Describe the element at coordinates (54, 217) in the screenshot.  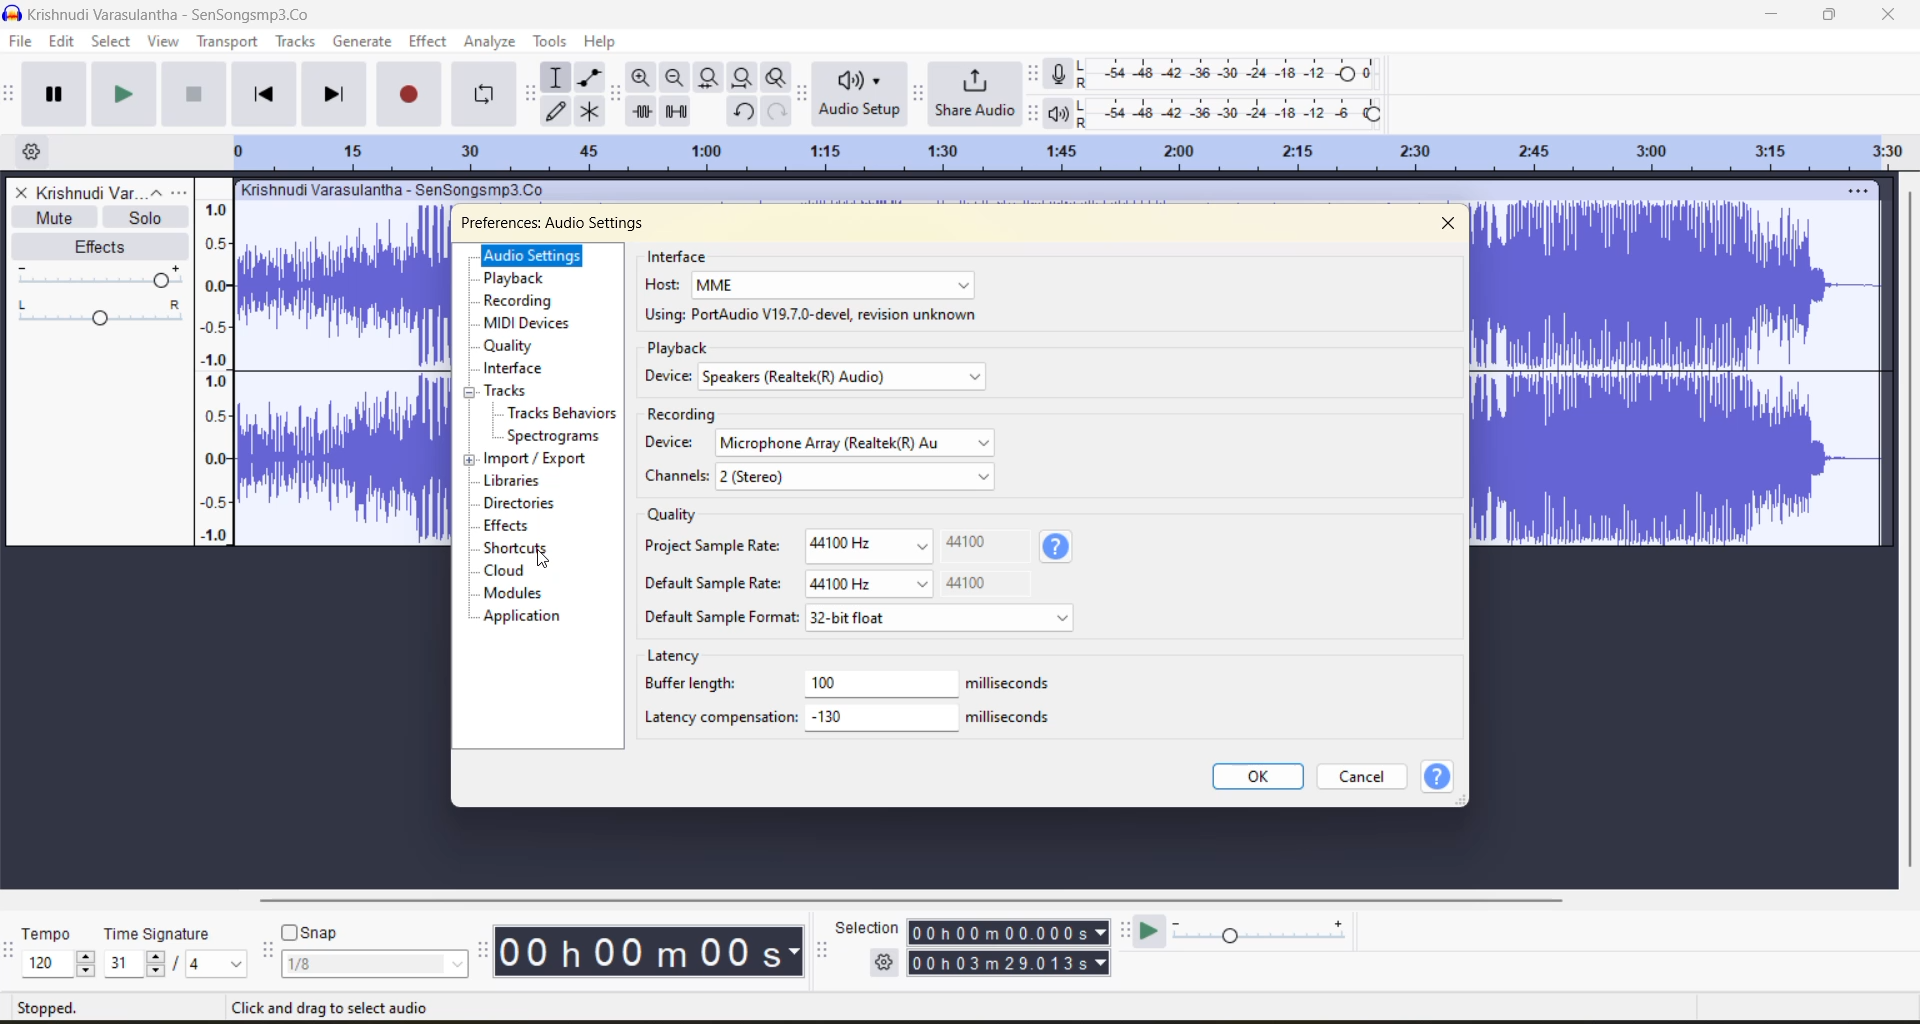
I see `mute` at that location.